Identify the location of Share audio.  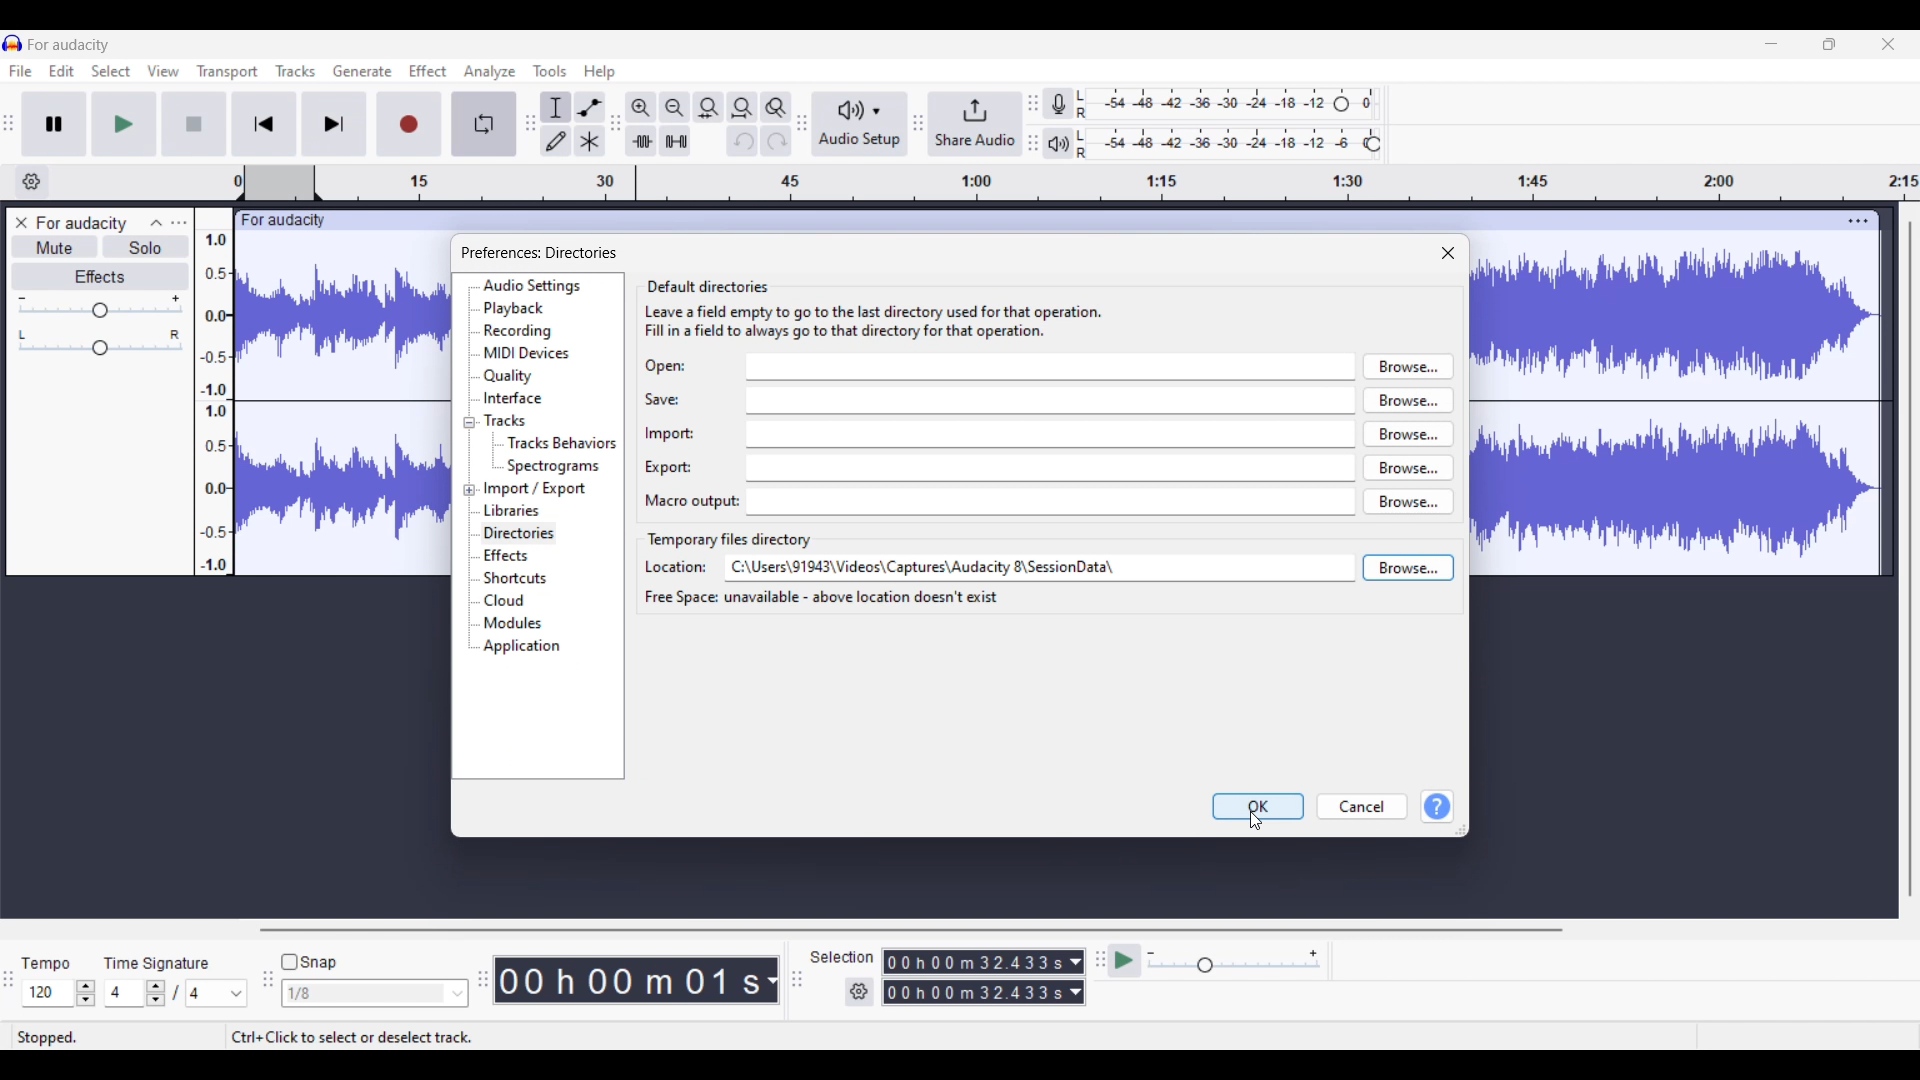
(976, 123).